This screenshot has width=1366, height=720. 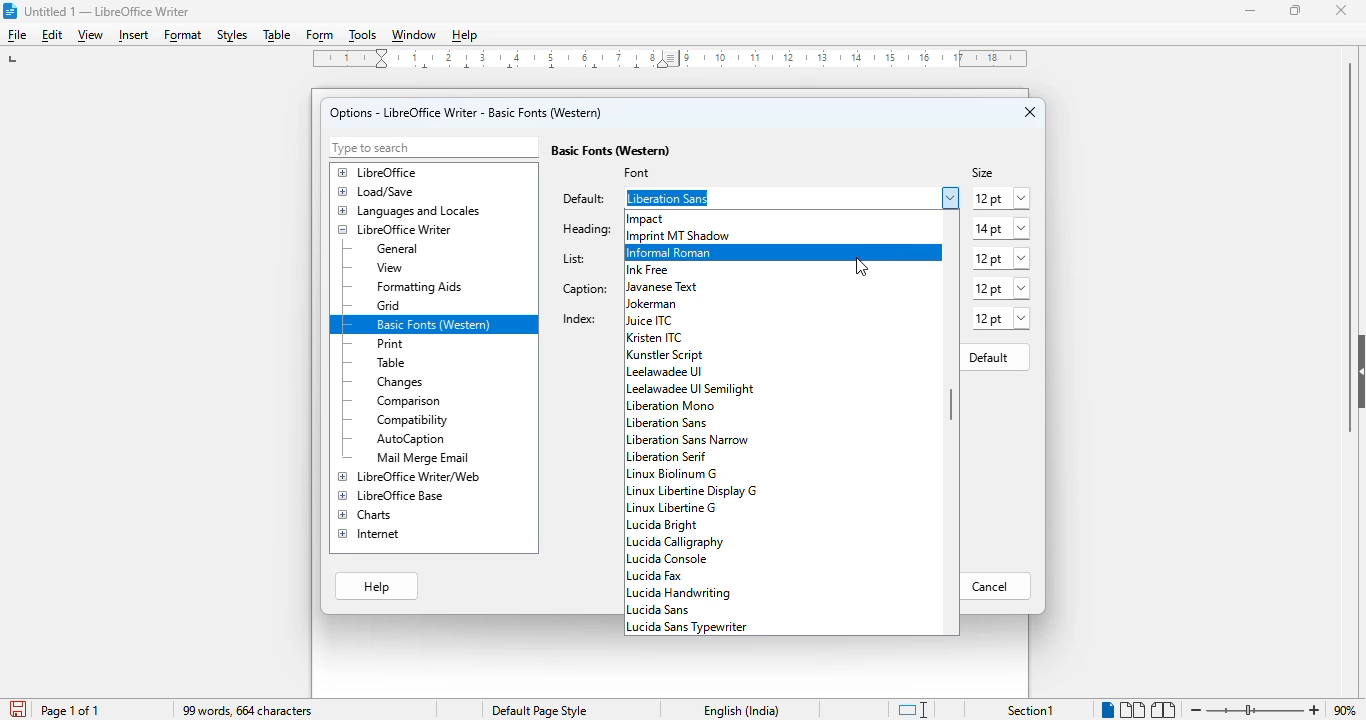 What do you see at coordinates (410, 211) in the screenshot?
I see `languages and locales` at bounding box center [410, 211].